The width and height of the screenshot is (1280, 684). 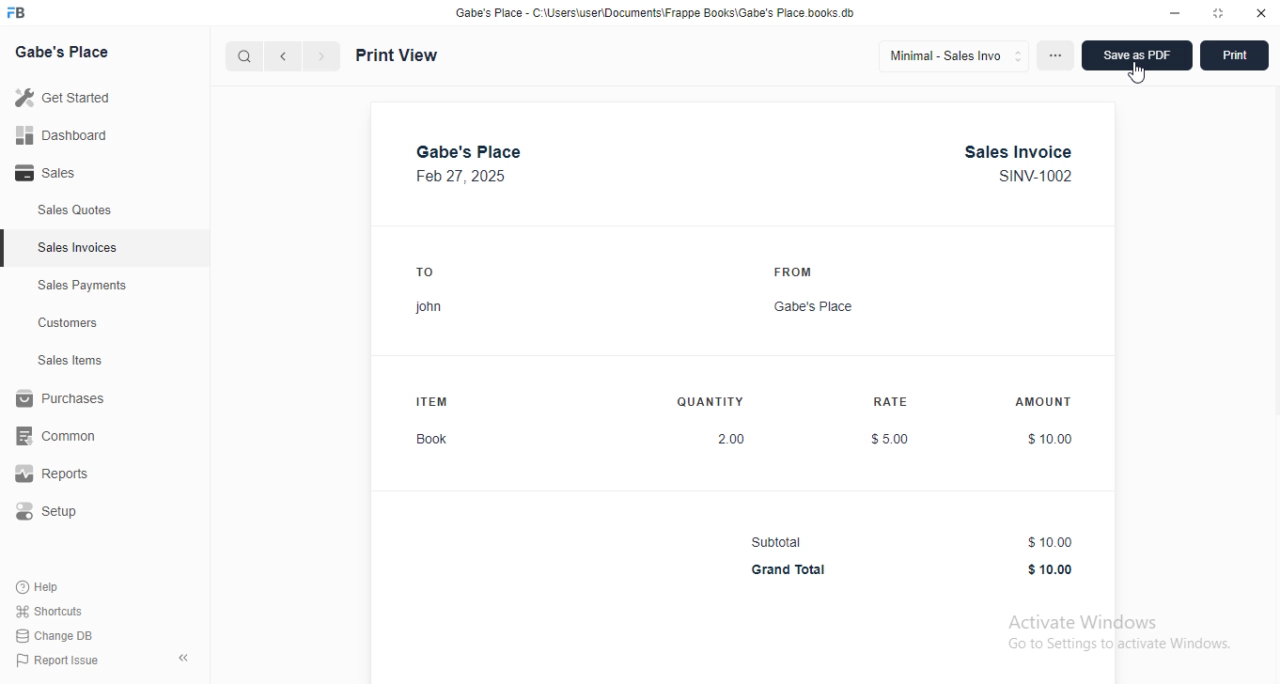 What do you see at coordinates (396, 56) in the screenshot?
I see `print view` at bounding box center [396, 56].